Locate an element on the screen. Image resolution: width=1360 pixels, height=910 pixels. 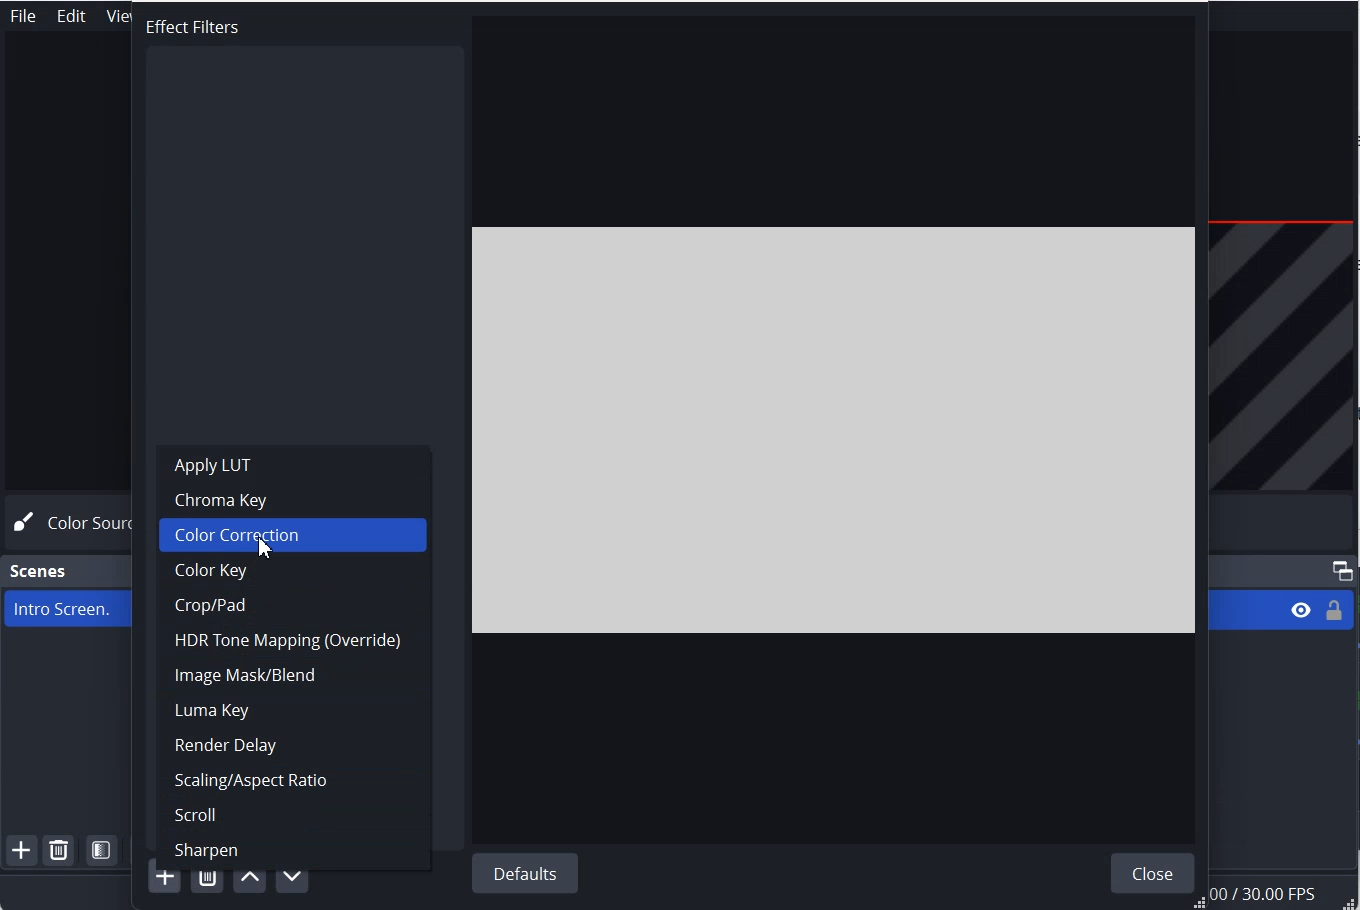
Luma Key is located at coordinates (292, 710).